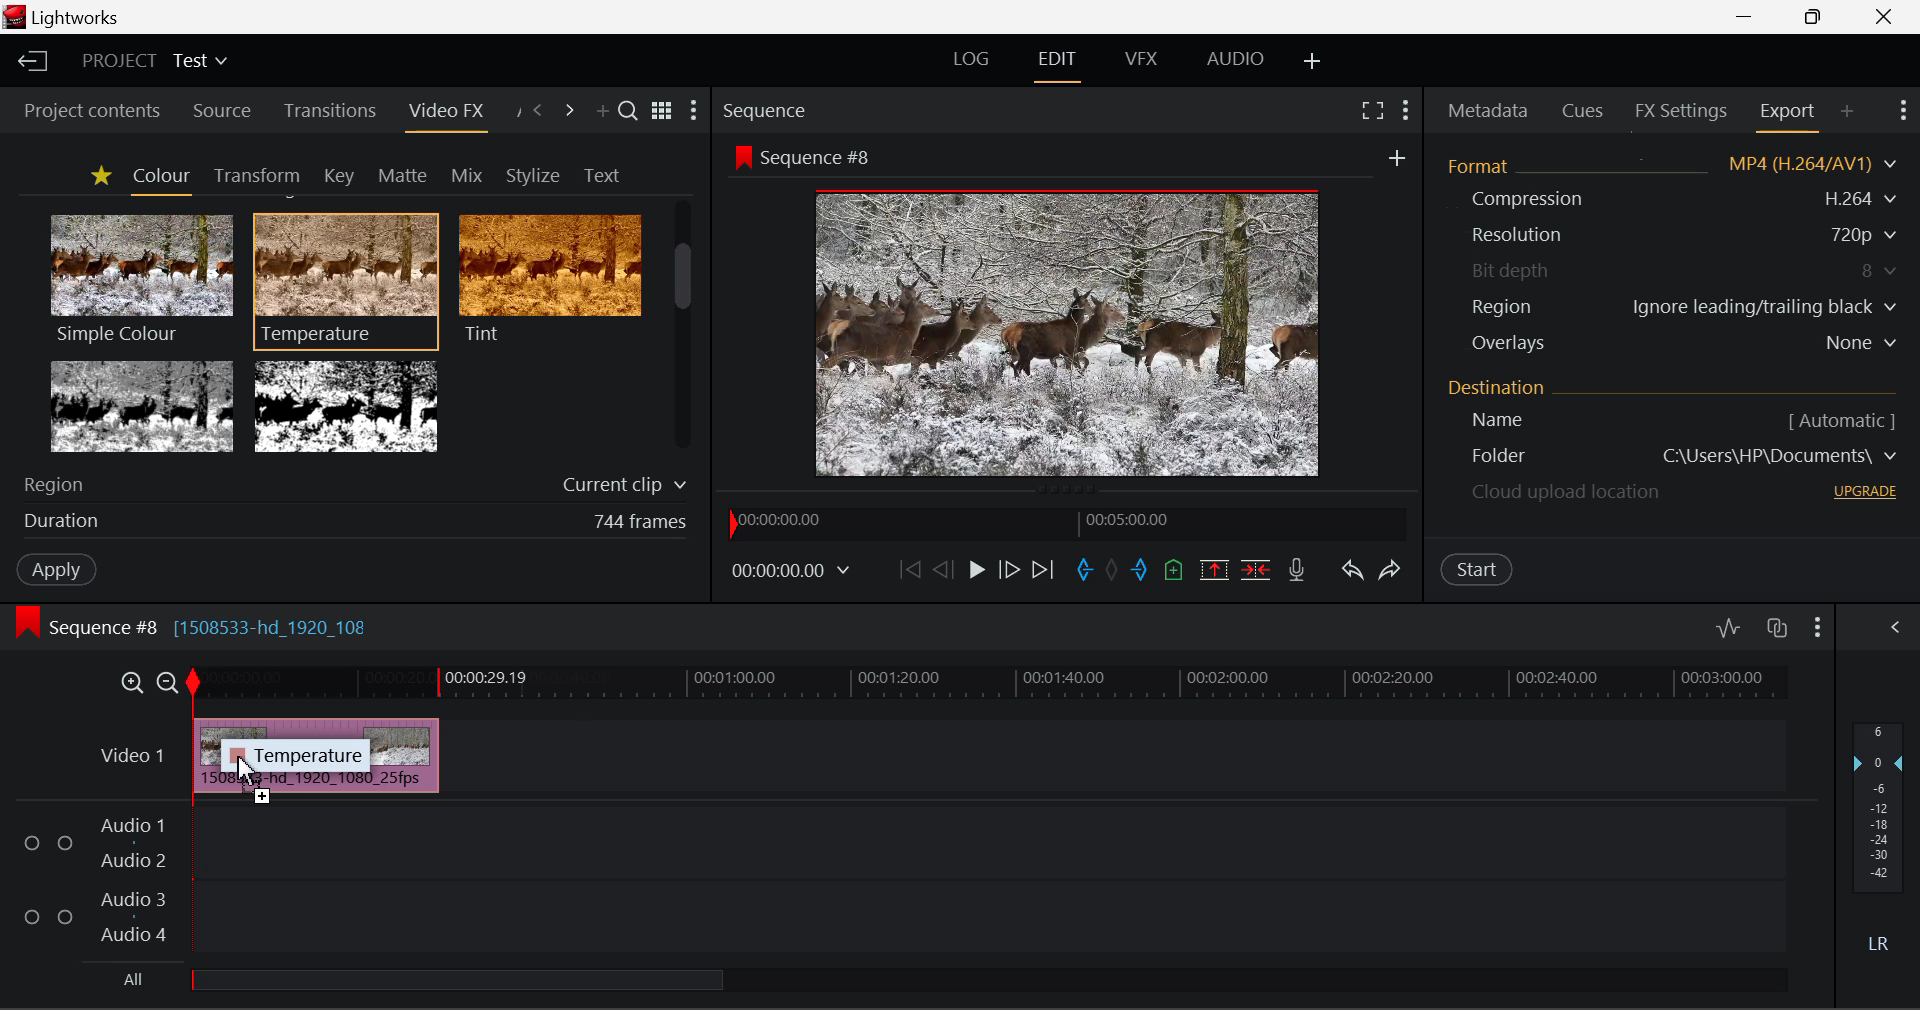  I want to click on Lightworks, so click(80, 18).